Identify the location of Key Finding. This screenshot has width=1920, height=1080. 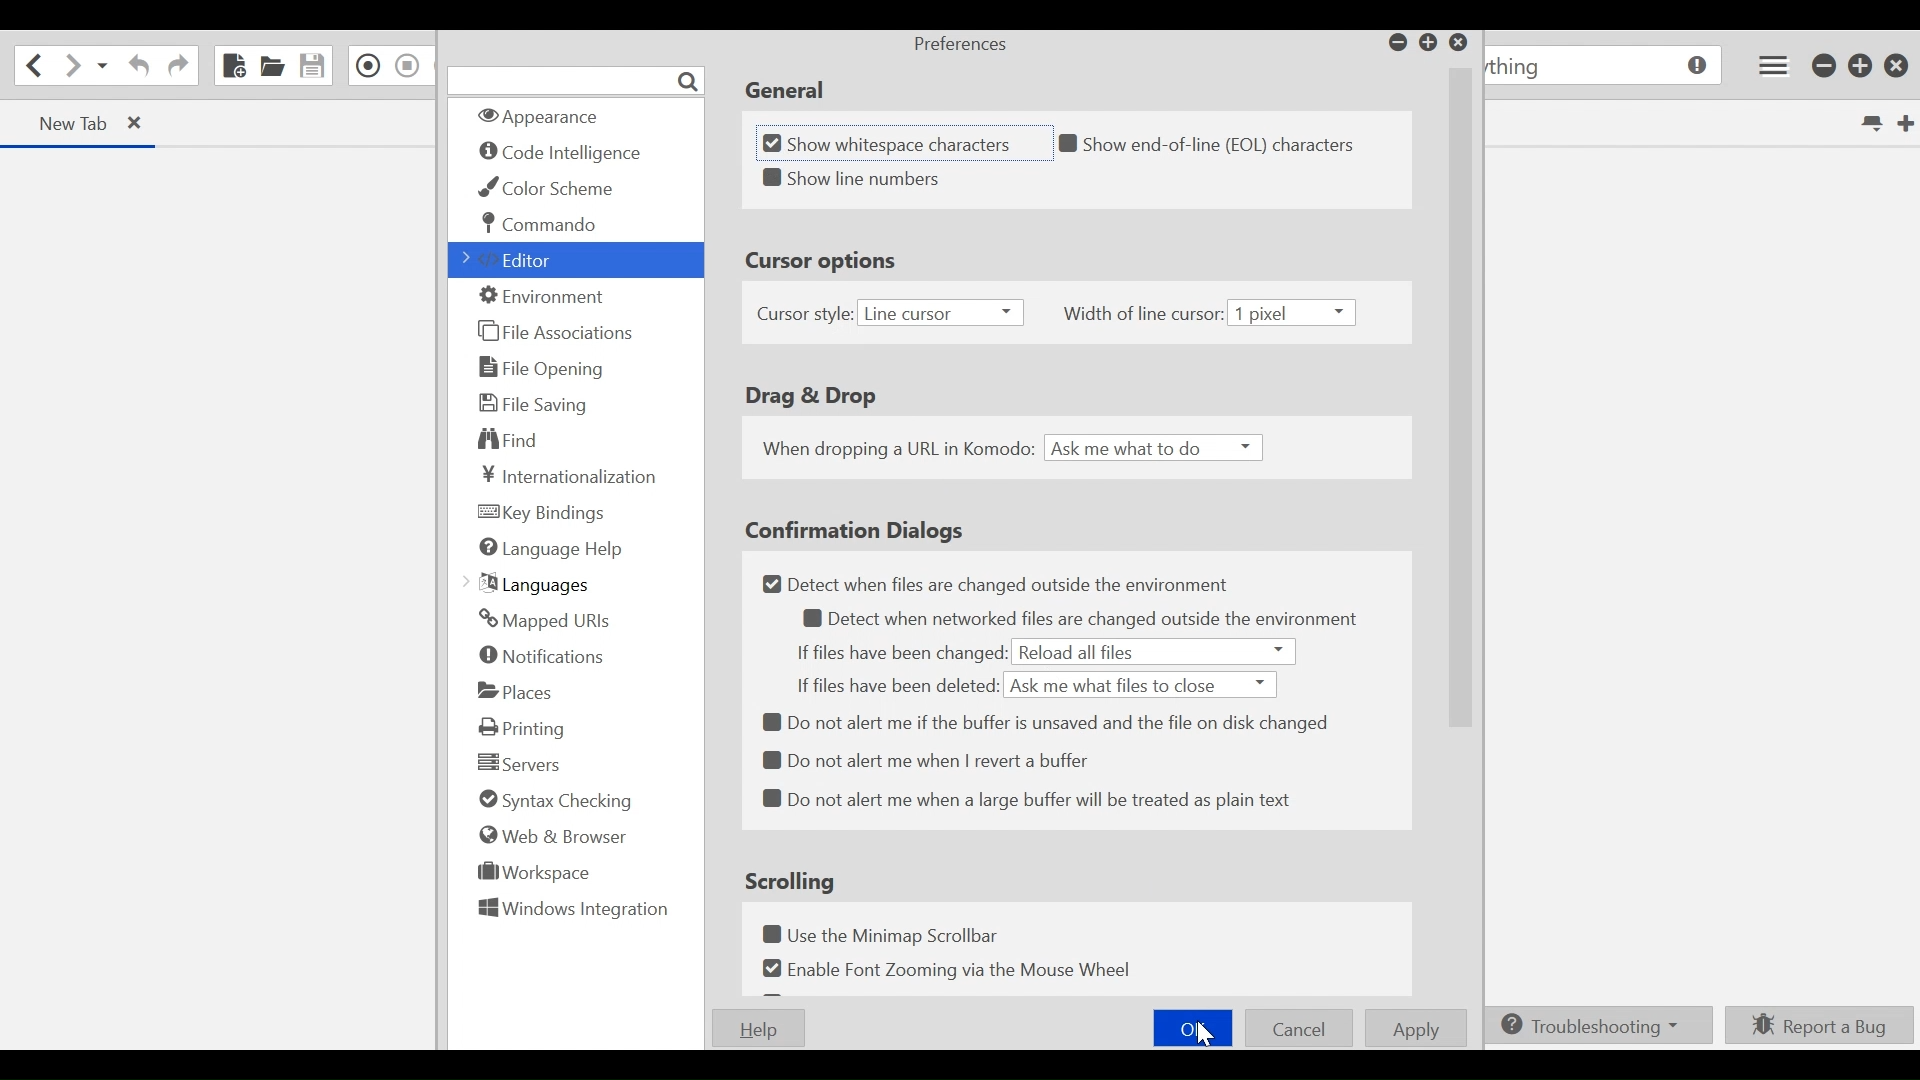
(547, 513).